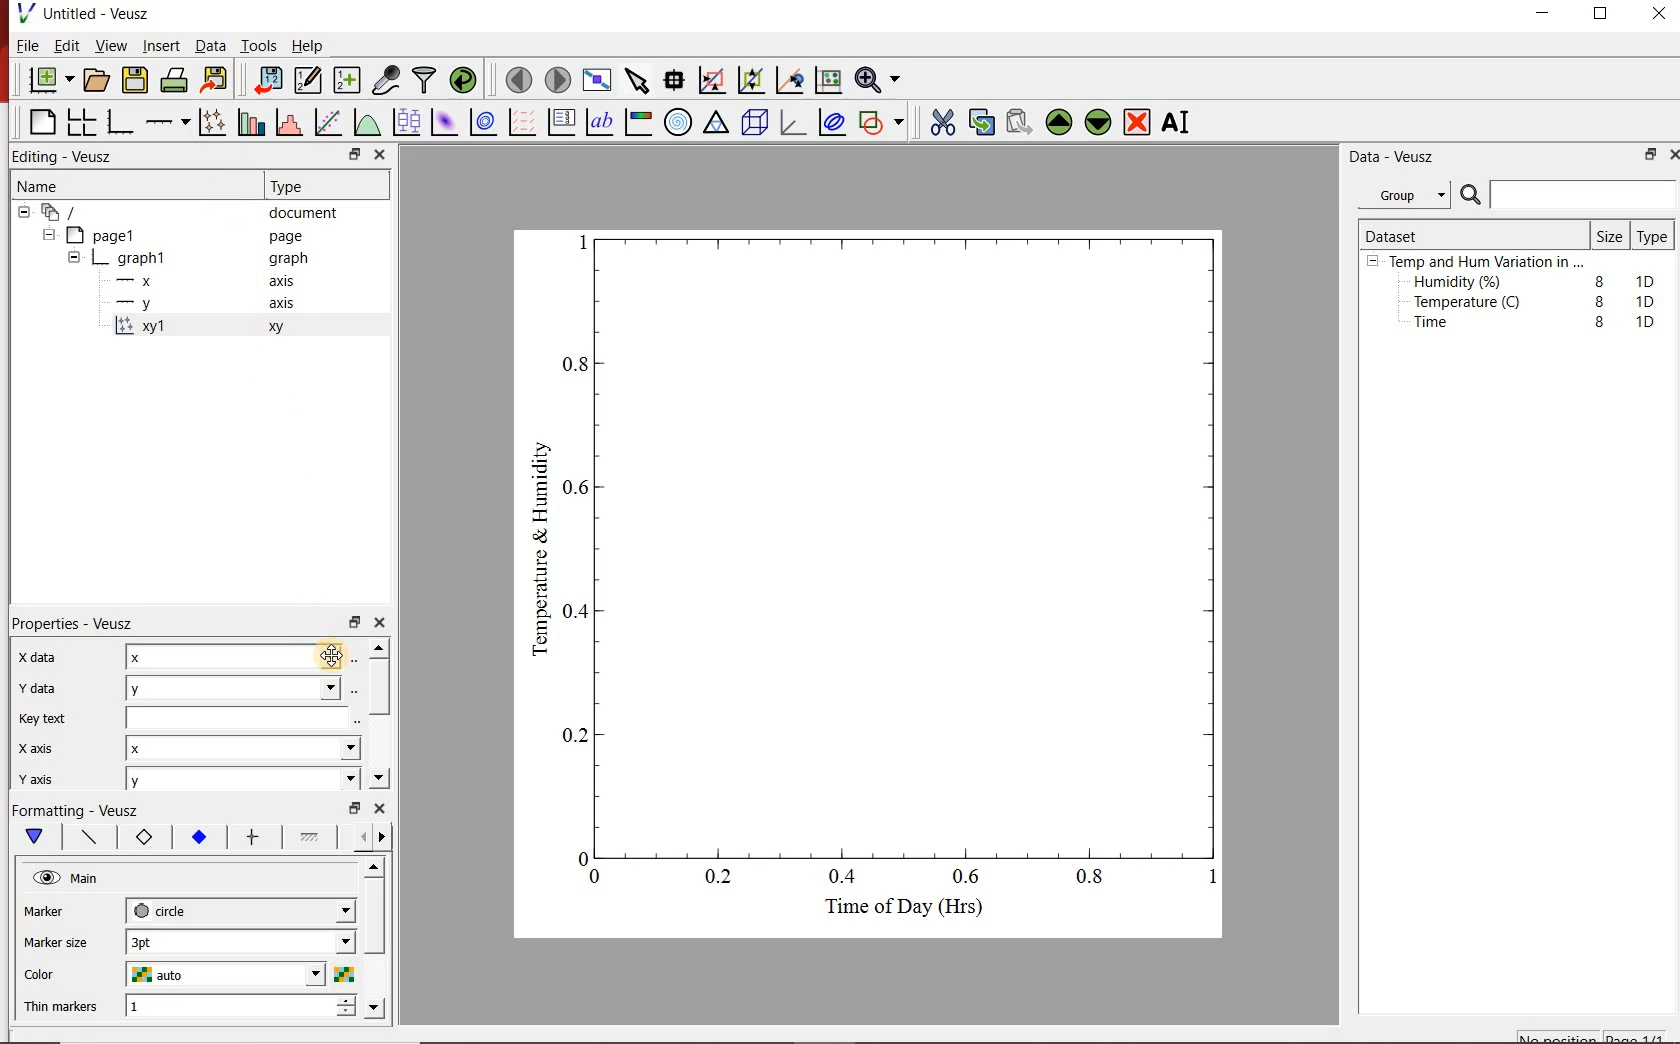 The height and width of the screenshot is (1044, 1680). Describe the element at coordinates (722, 878) in the screenshot. I see `0.2` at that location.